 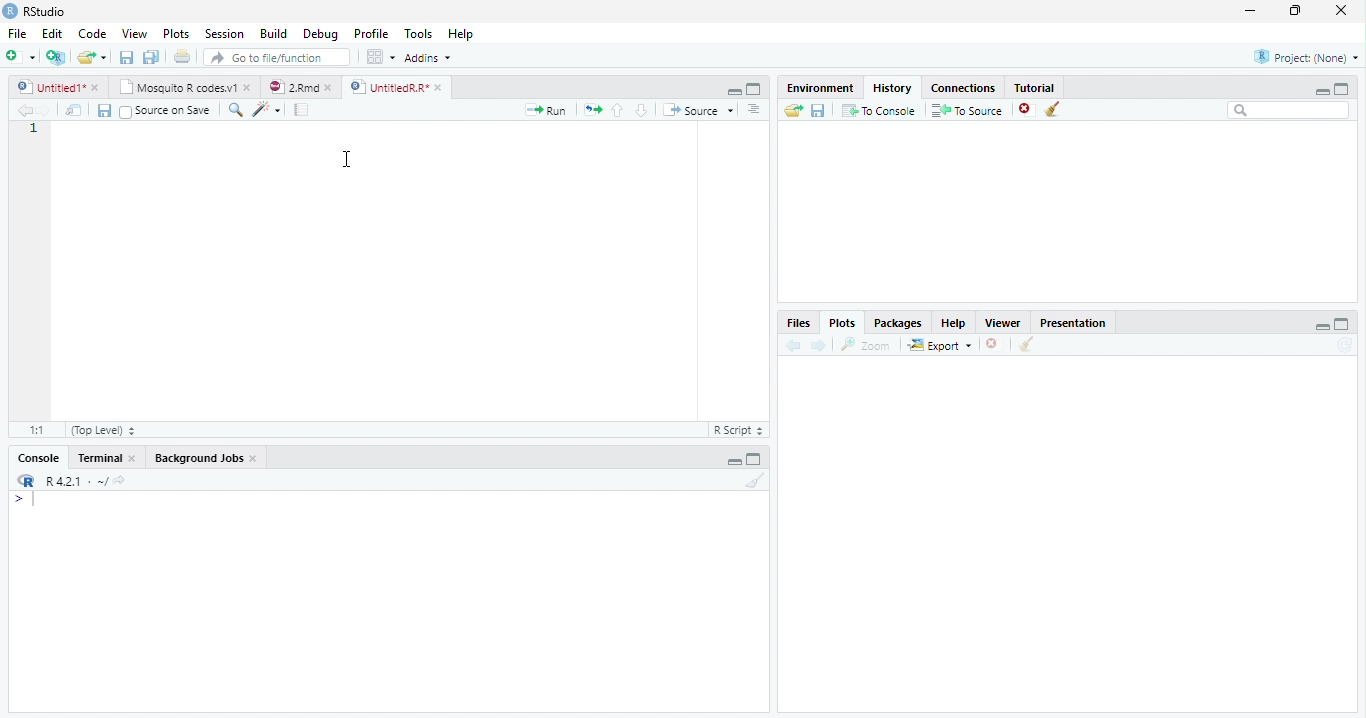 I want to click on Refresh, so click(x=1345, y=346).